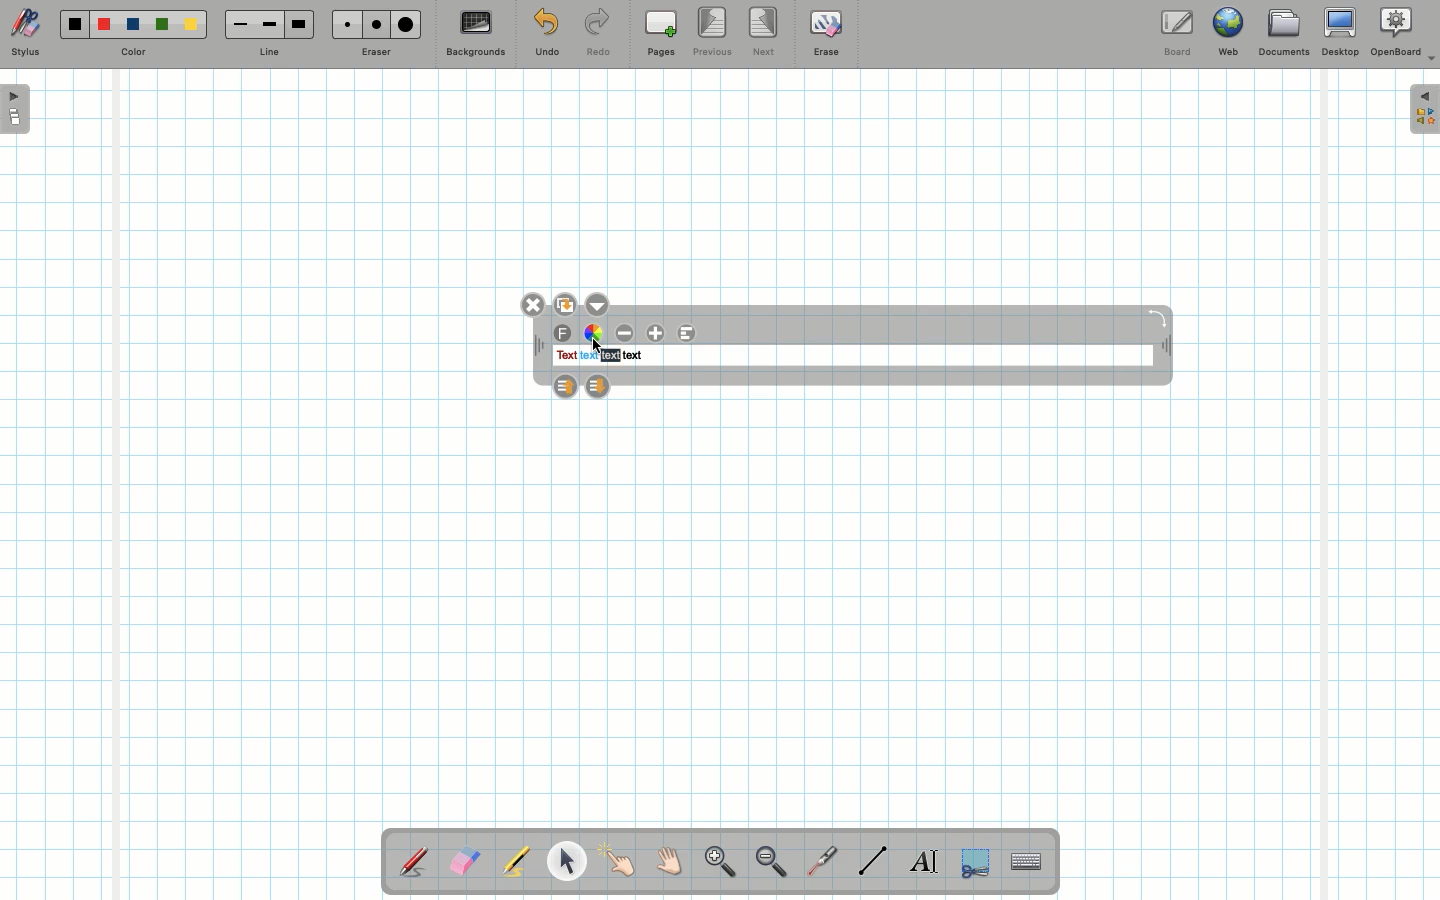 This screenshot has width=1440, height=900. Describe the element at coordinates (765, 30) in the screenshot. I see `Next` at that location.